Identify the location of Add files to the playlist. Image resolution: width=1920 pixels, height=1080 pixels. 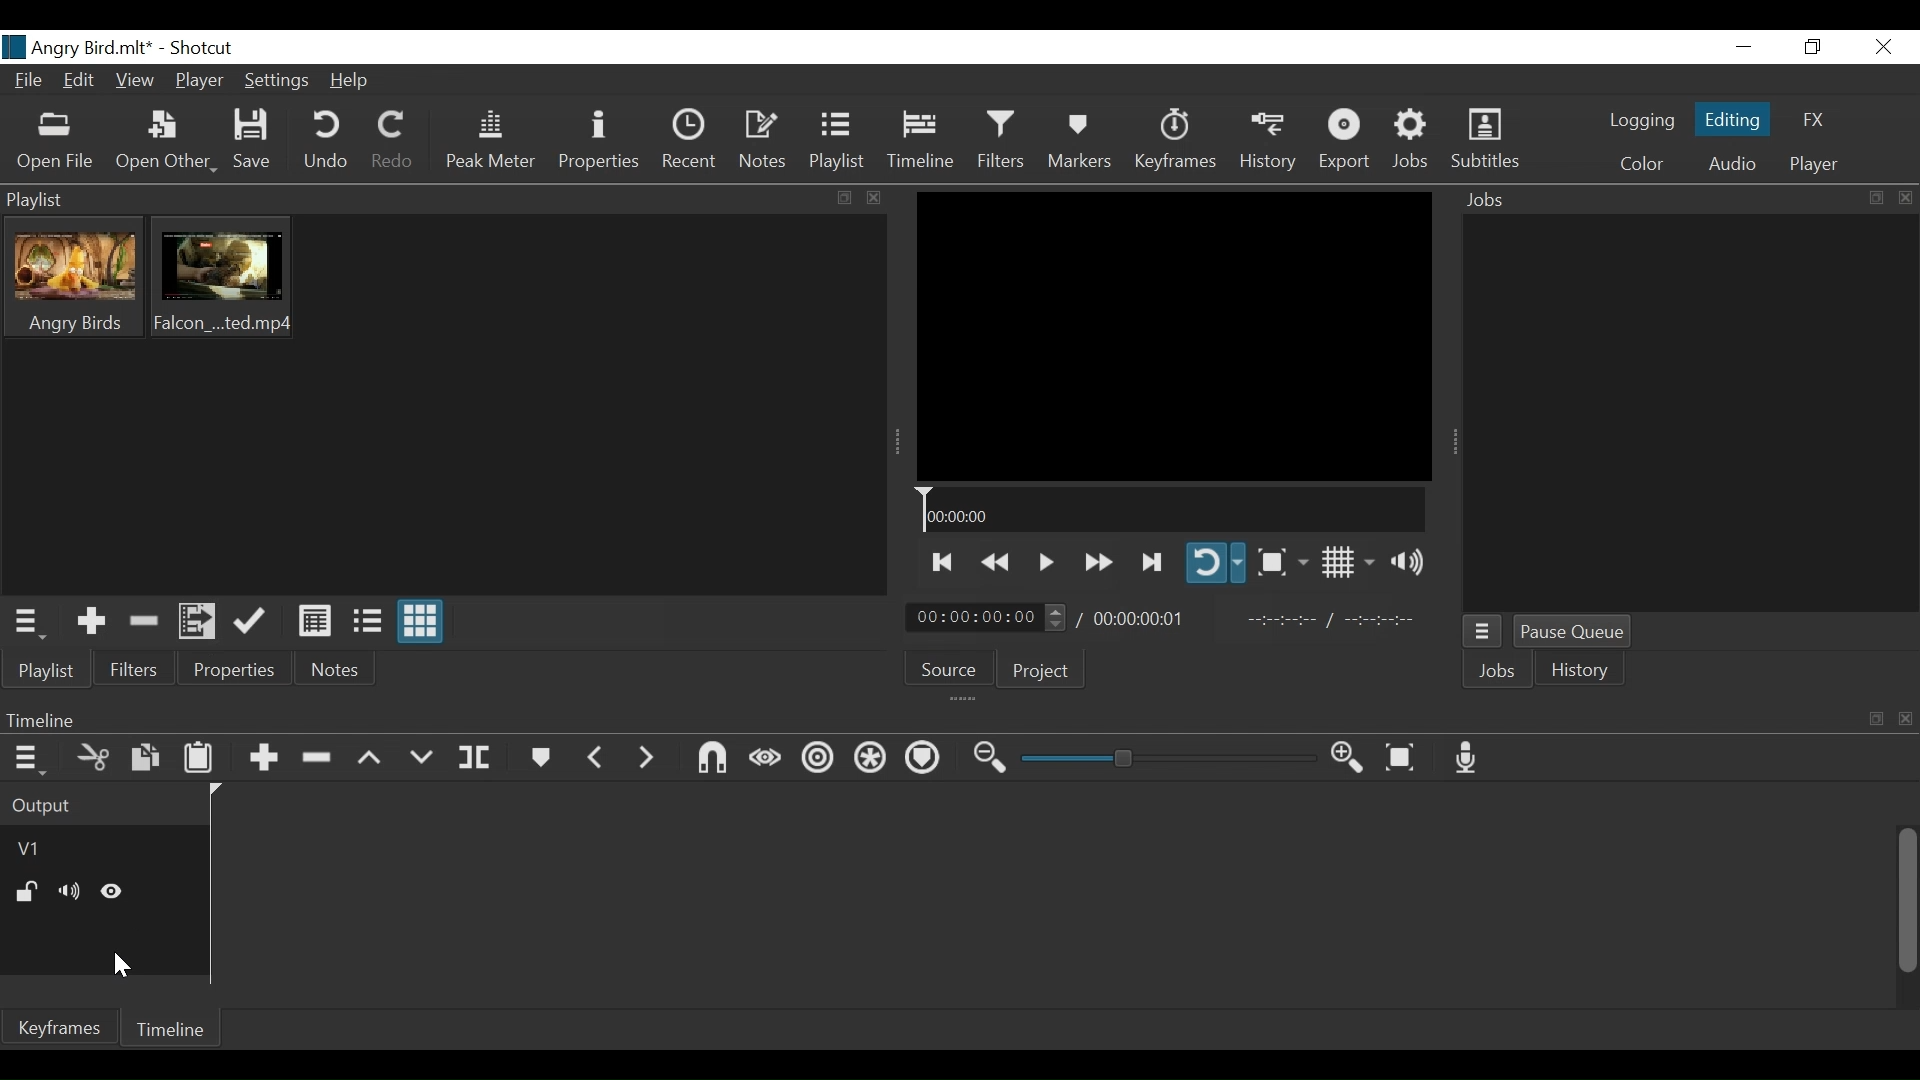
(196, 621).